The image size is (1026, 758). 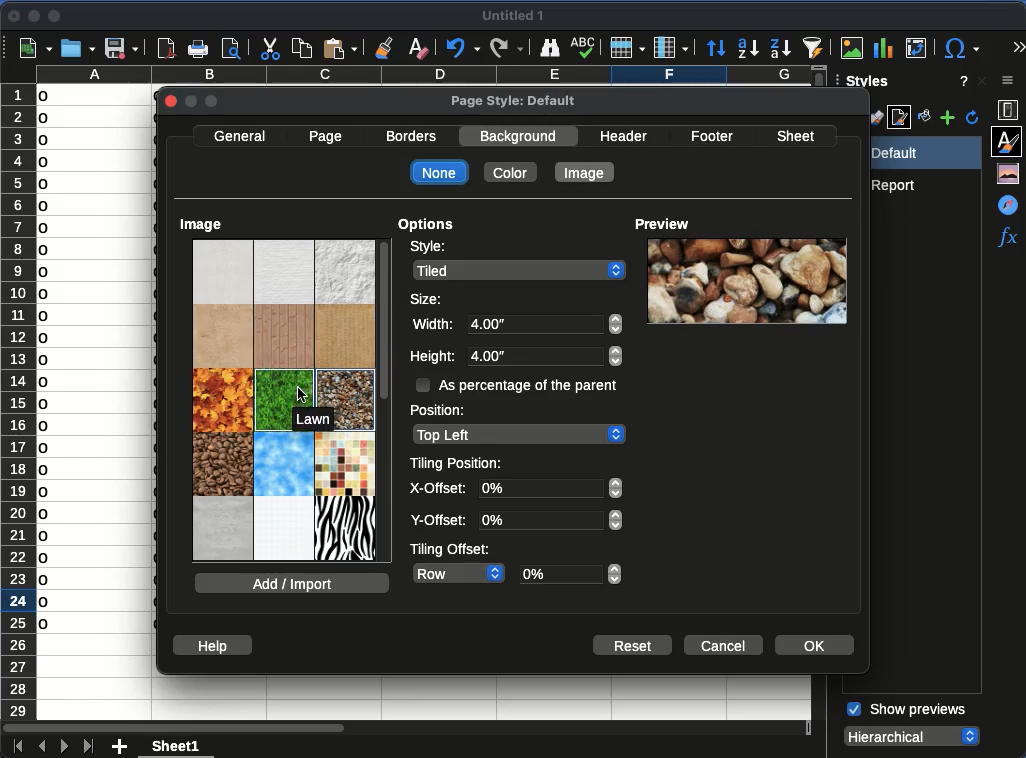 I want to click on clear formatting, so click(x=420, y=47).